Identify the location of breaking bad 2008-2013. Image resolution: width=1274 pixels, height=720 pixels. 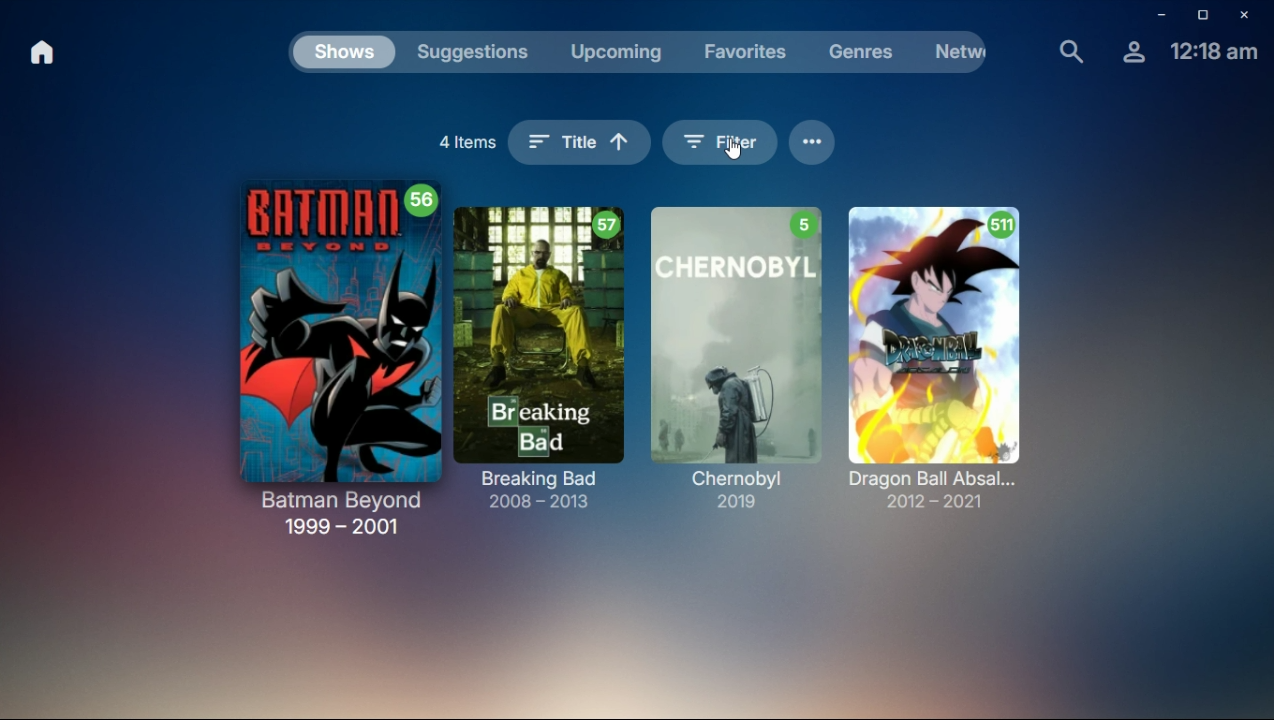
(545, 353).